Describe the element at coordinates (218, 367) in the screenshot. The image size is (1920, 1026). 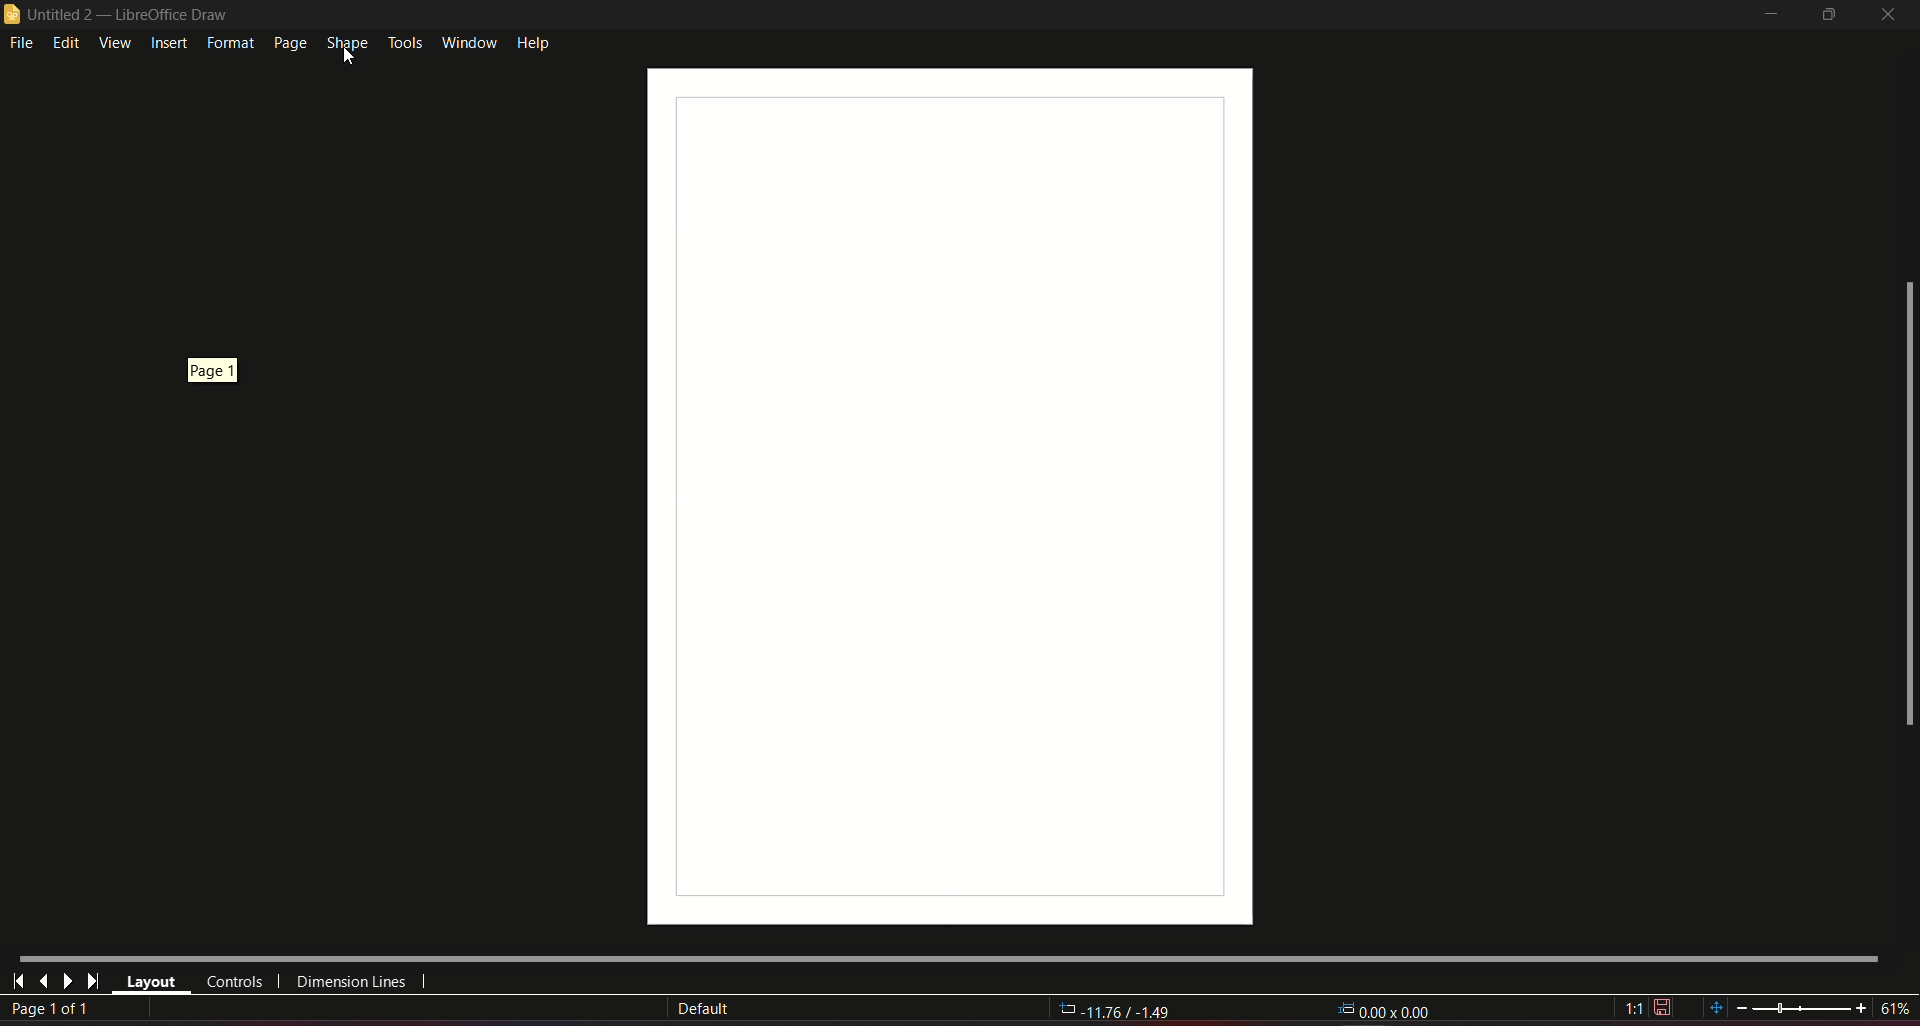
I see `page 1` at that location.